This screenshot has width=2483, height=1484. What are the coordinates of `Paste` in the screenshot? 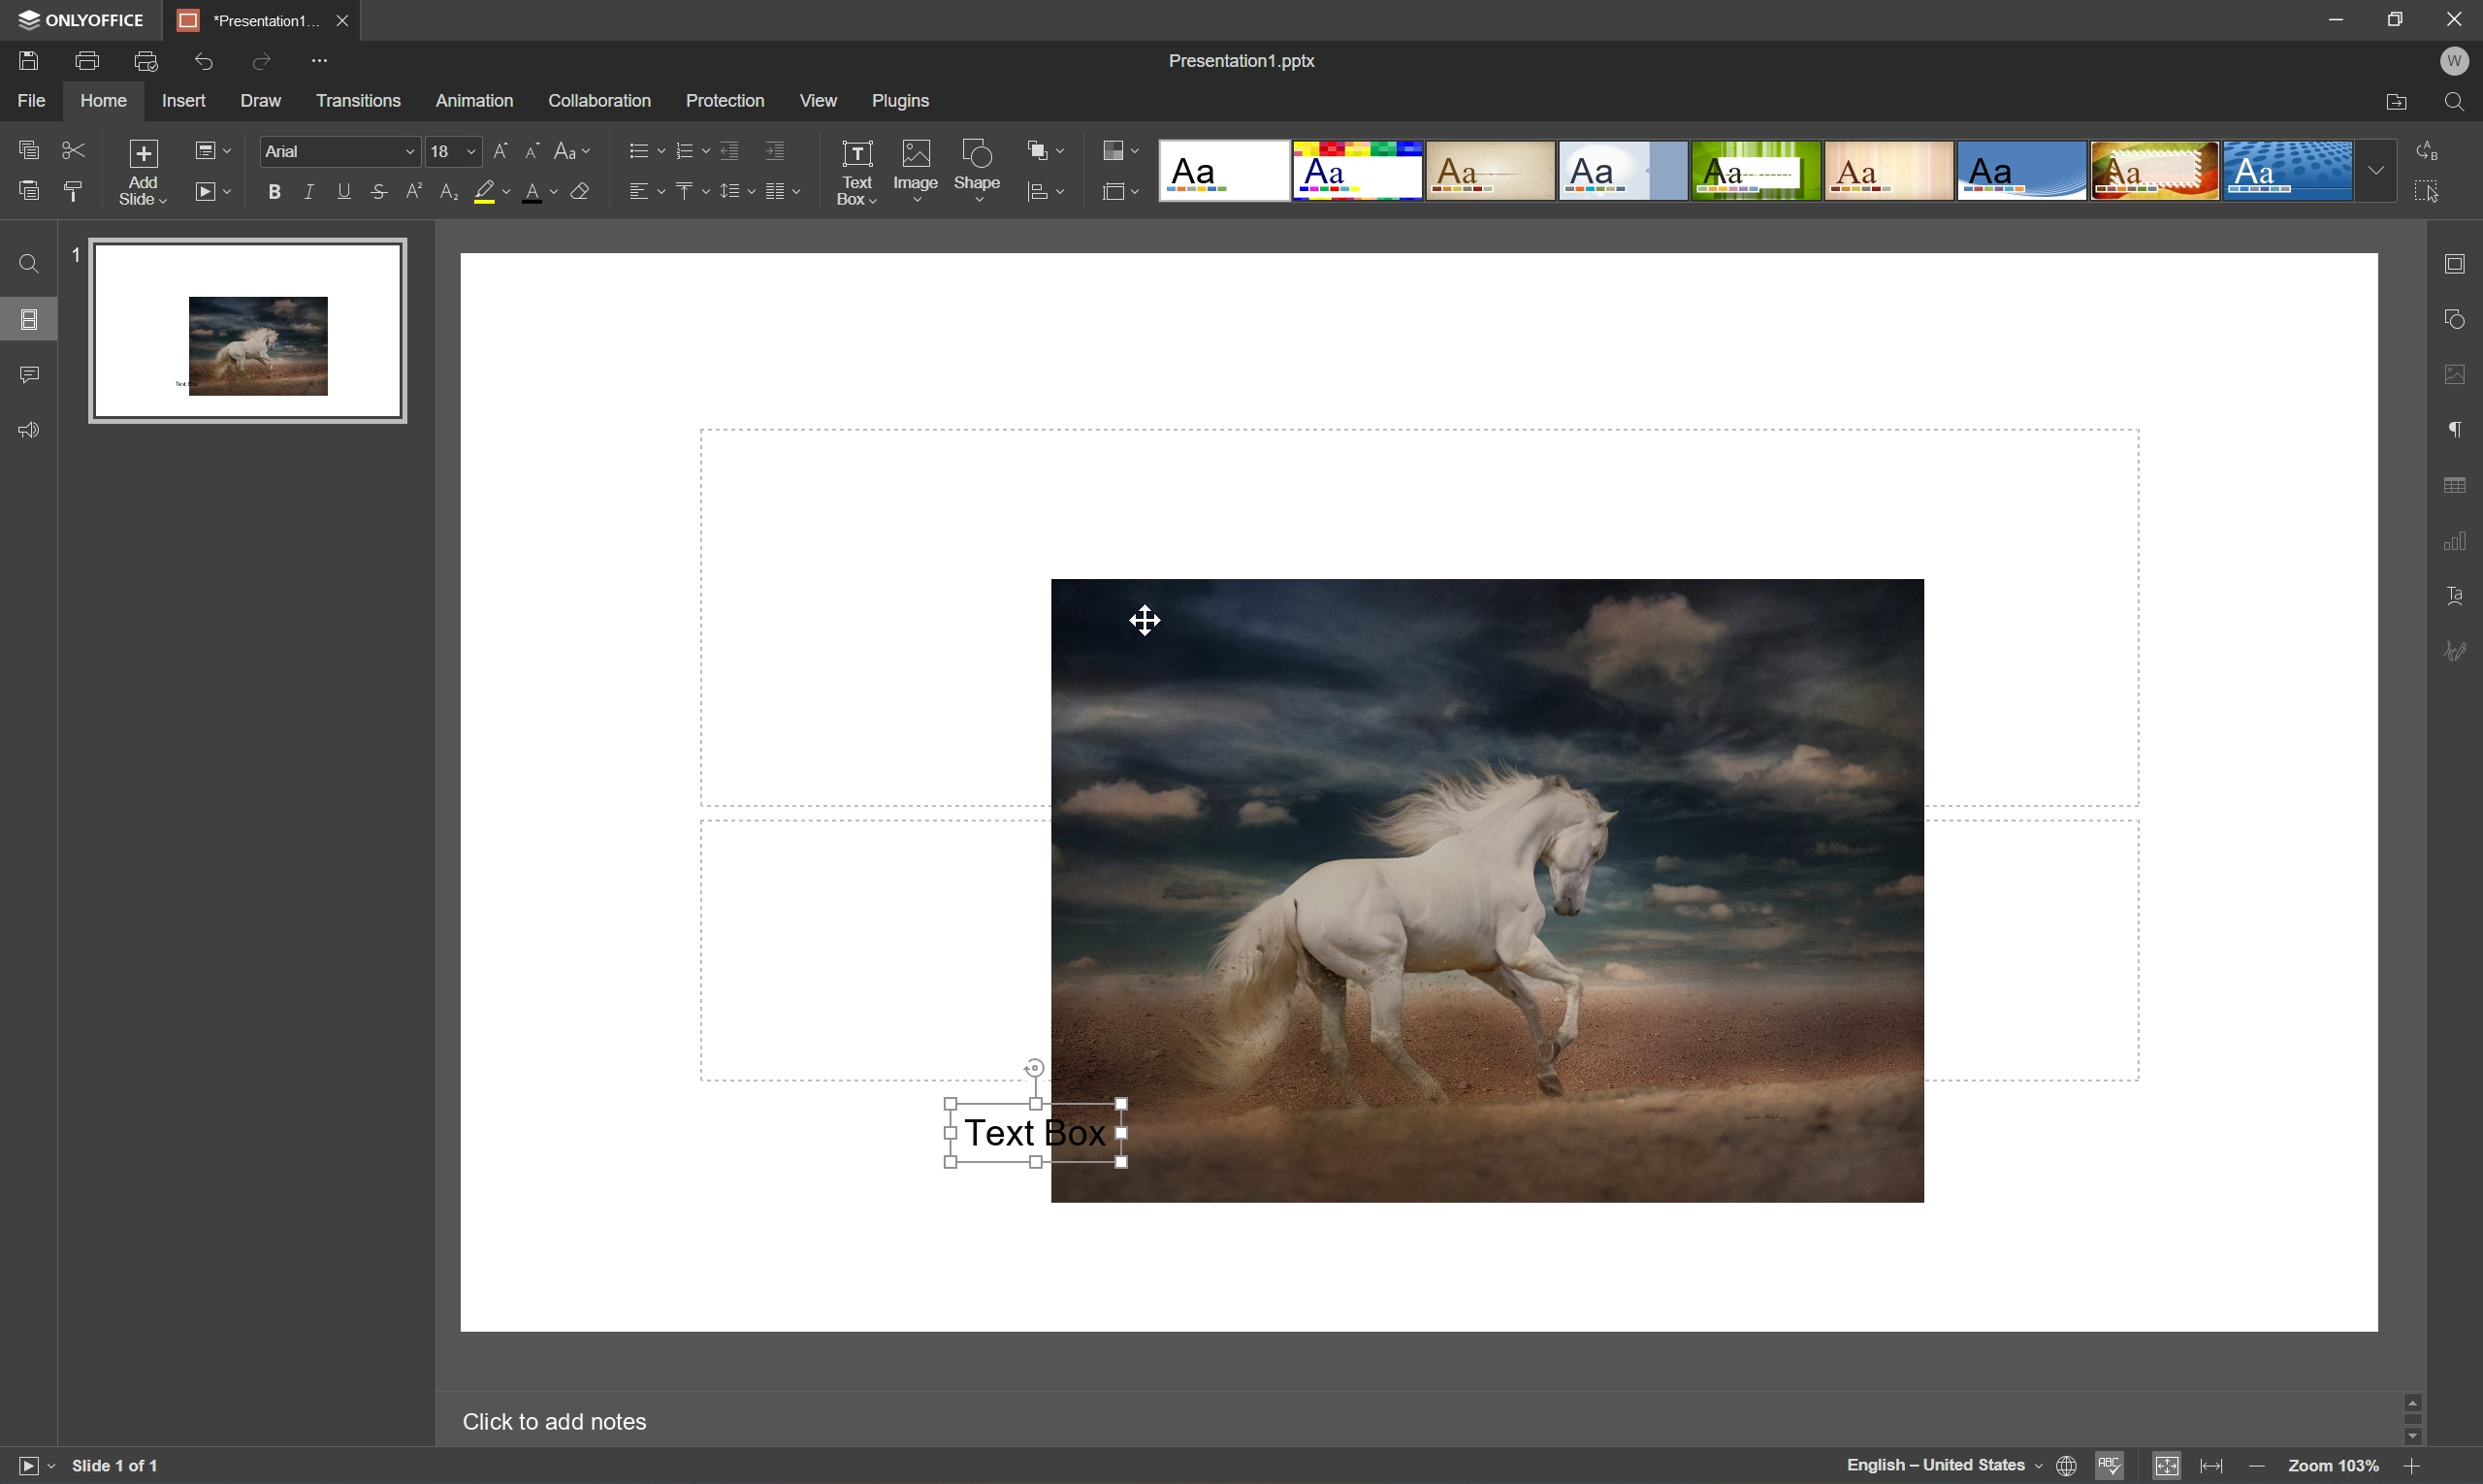 It's located at (28, 192).